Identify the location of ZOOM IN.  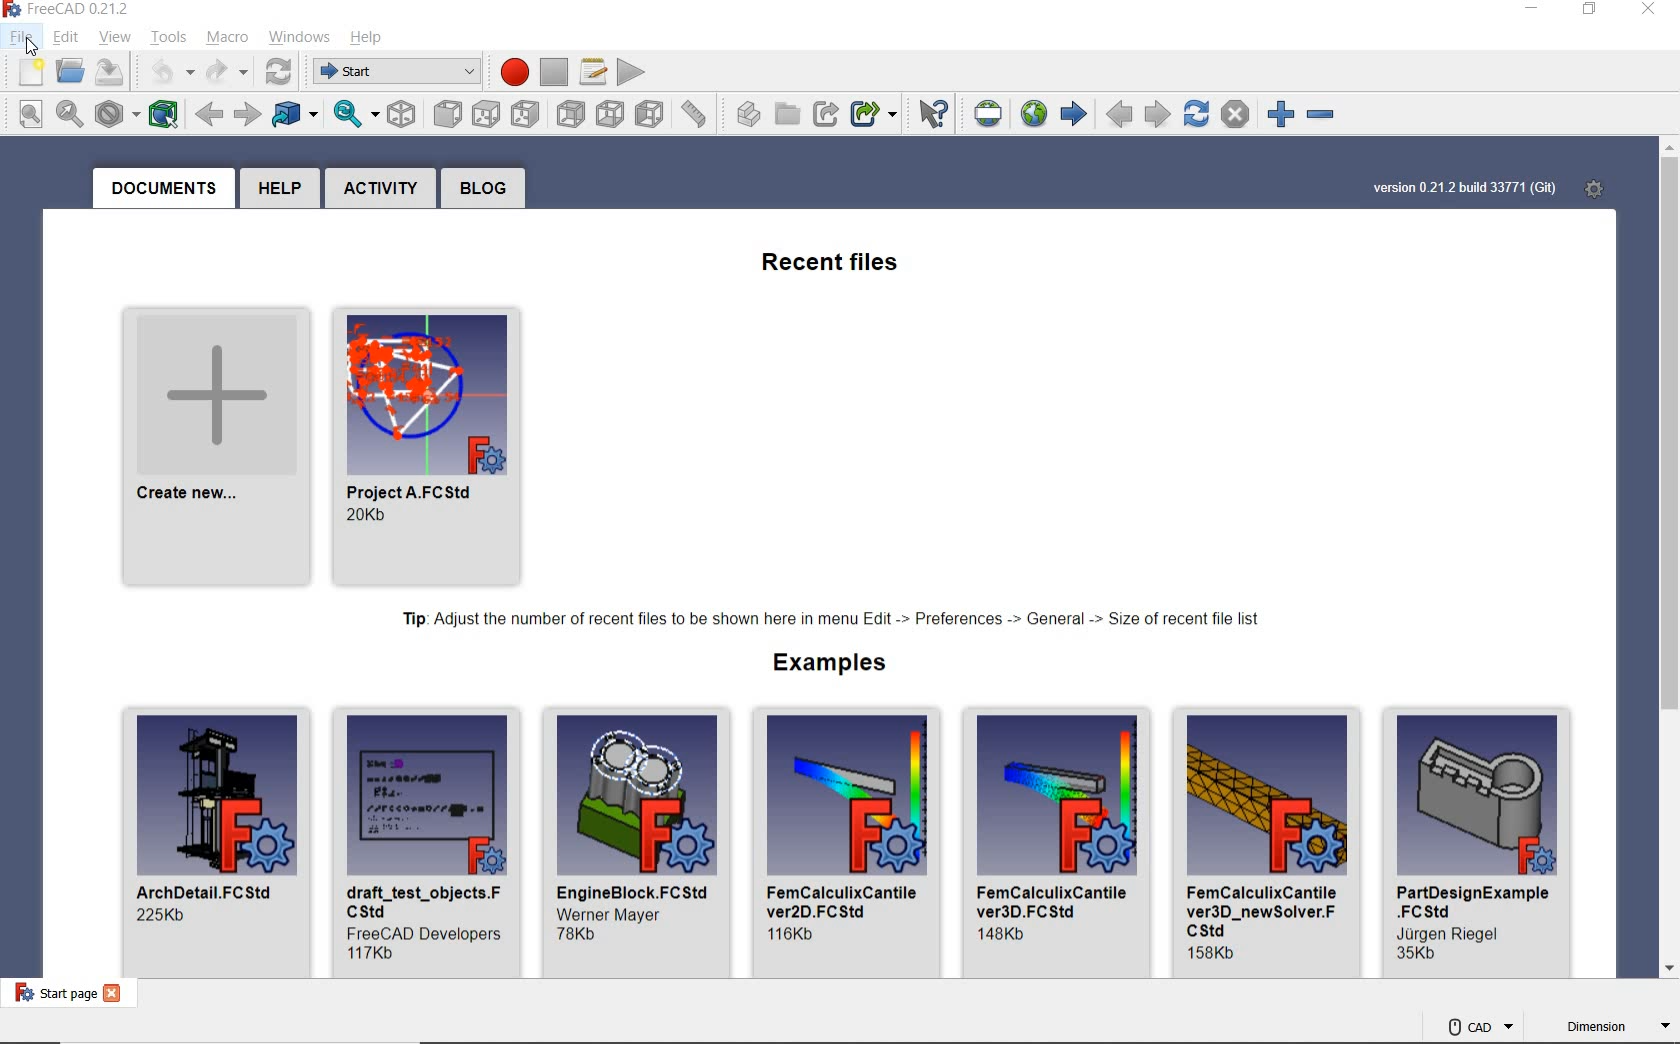
(1275, 113).